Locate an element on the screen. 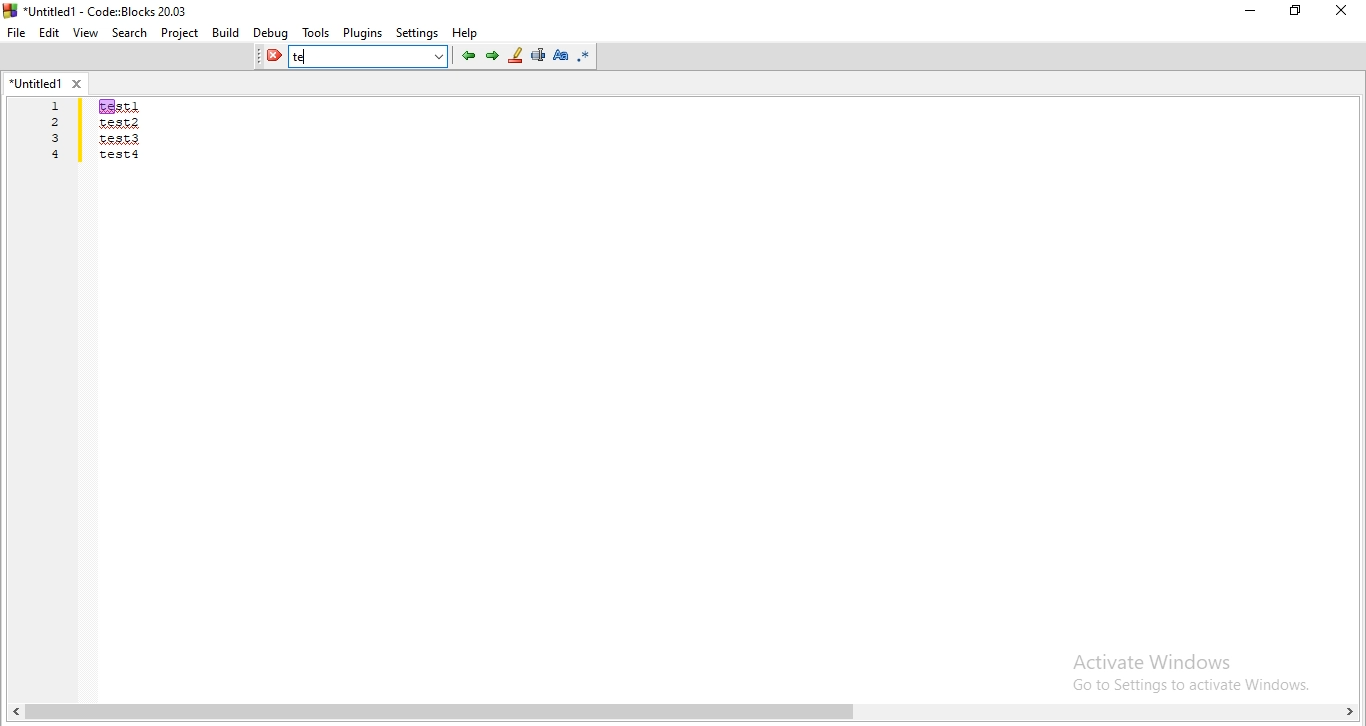 This screenshot has height=726, width=1366. use regex is located at coordinates (586, 56).